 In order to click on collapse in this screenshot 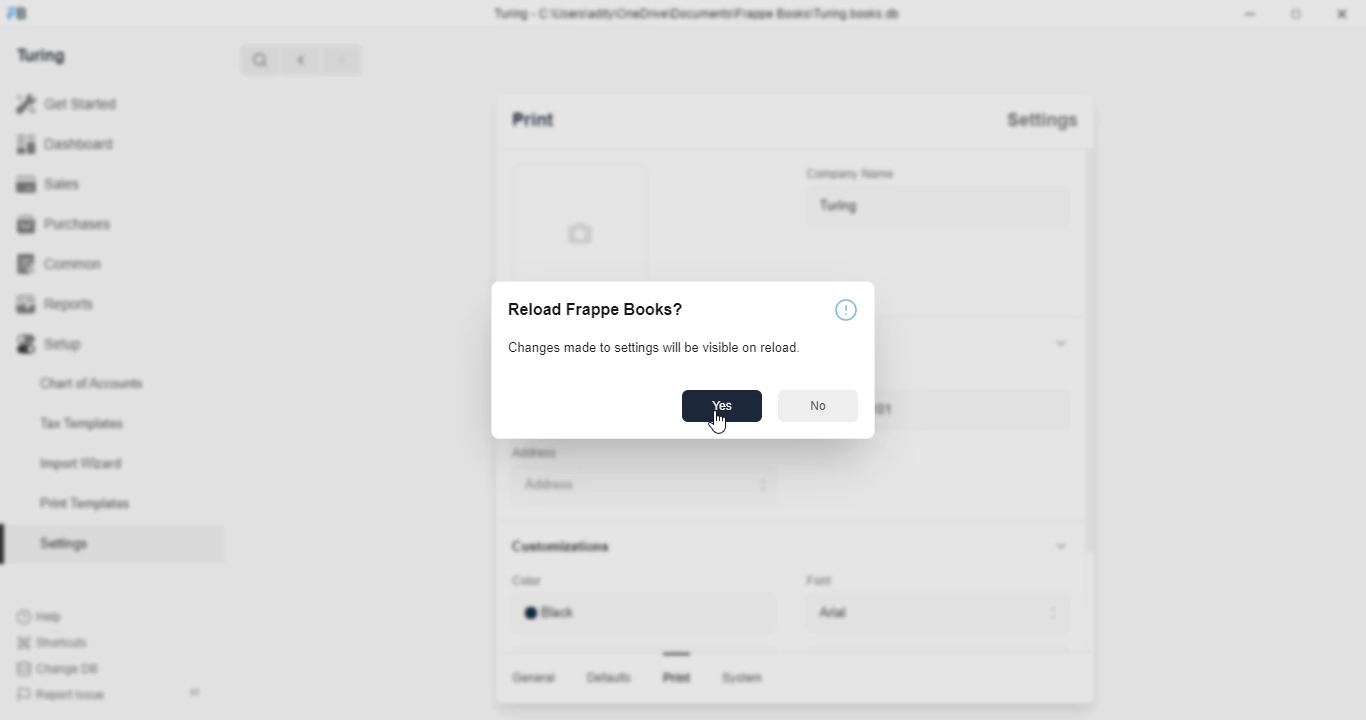, I will do `click(197, 692)`.